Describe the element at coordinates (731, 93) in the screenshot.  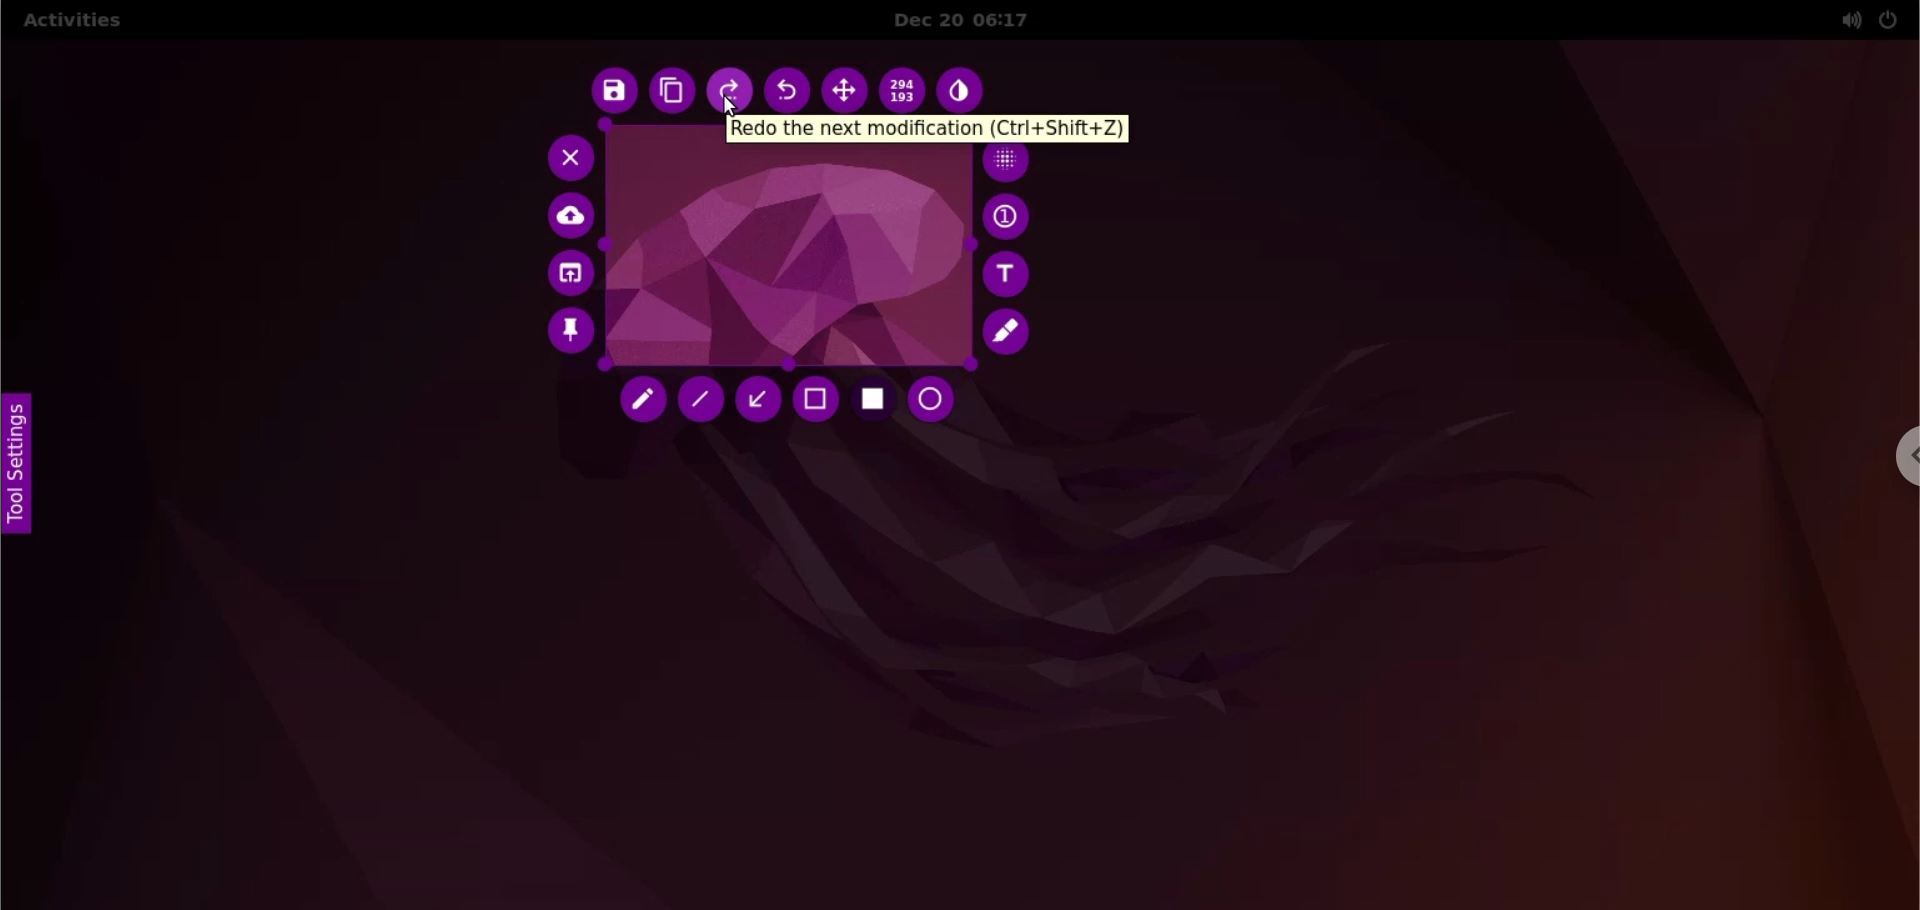
I see `redo` at that location.